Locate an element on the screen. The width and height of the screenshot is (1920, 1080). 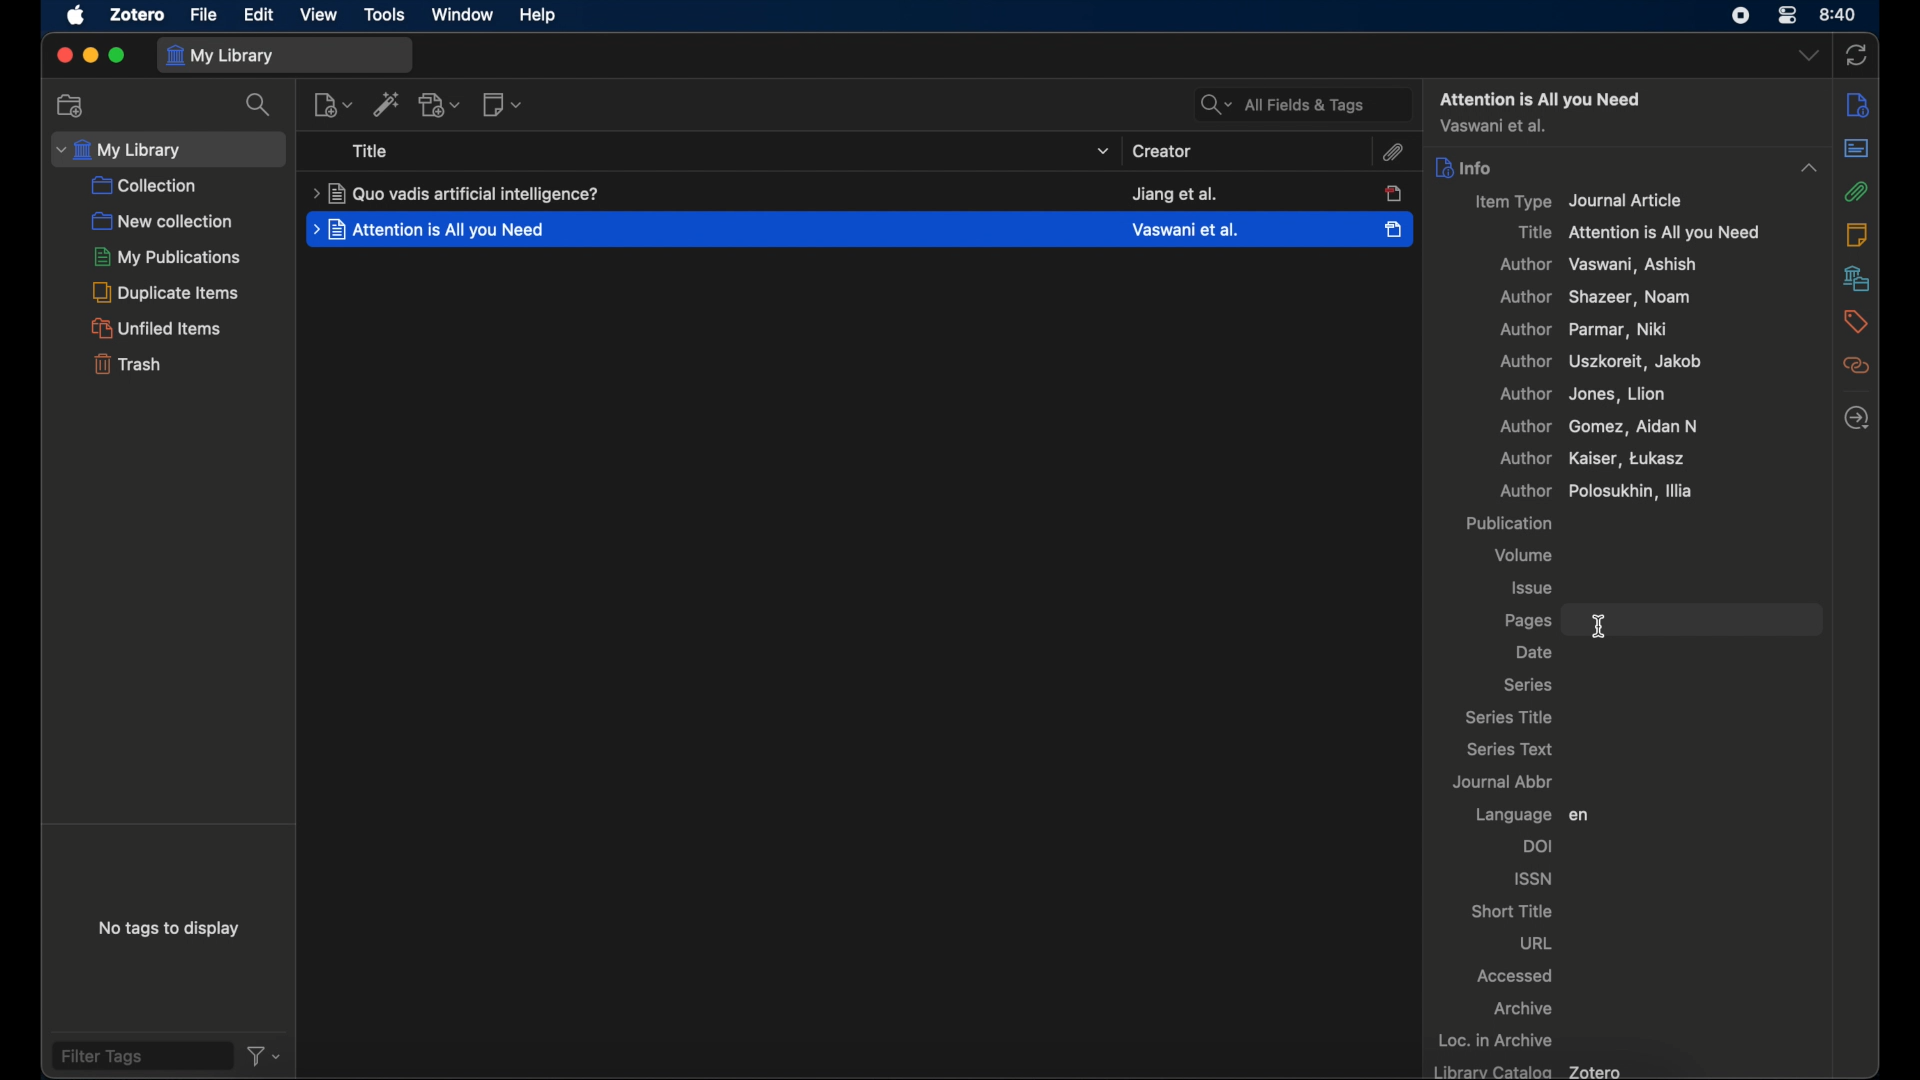
item type journal article is located at coordinates (1589, 202).